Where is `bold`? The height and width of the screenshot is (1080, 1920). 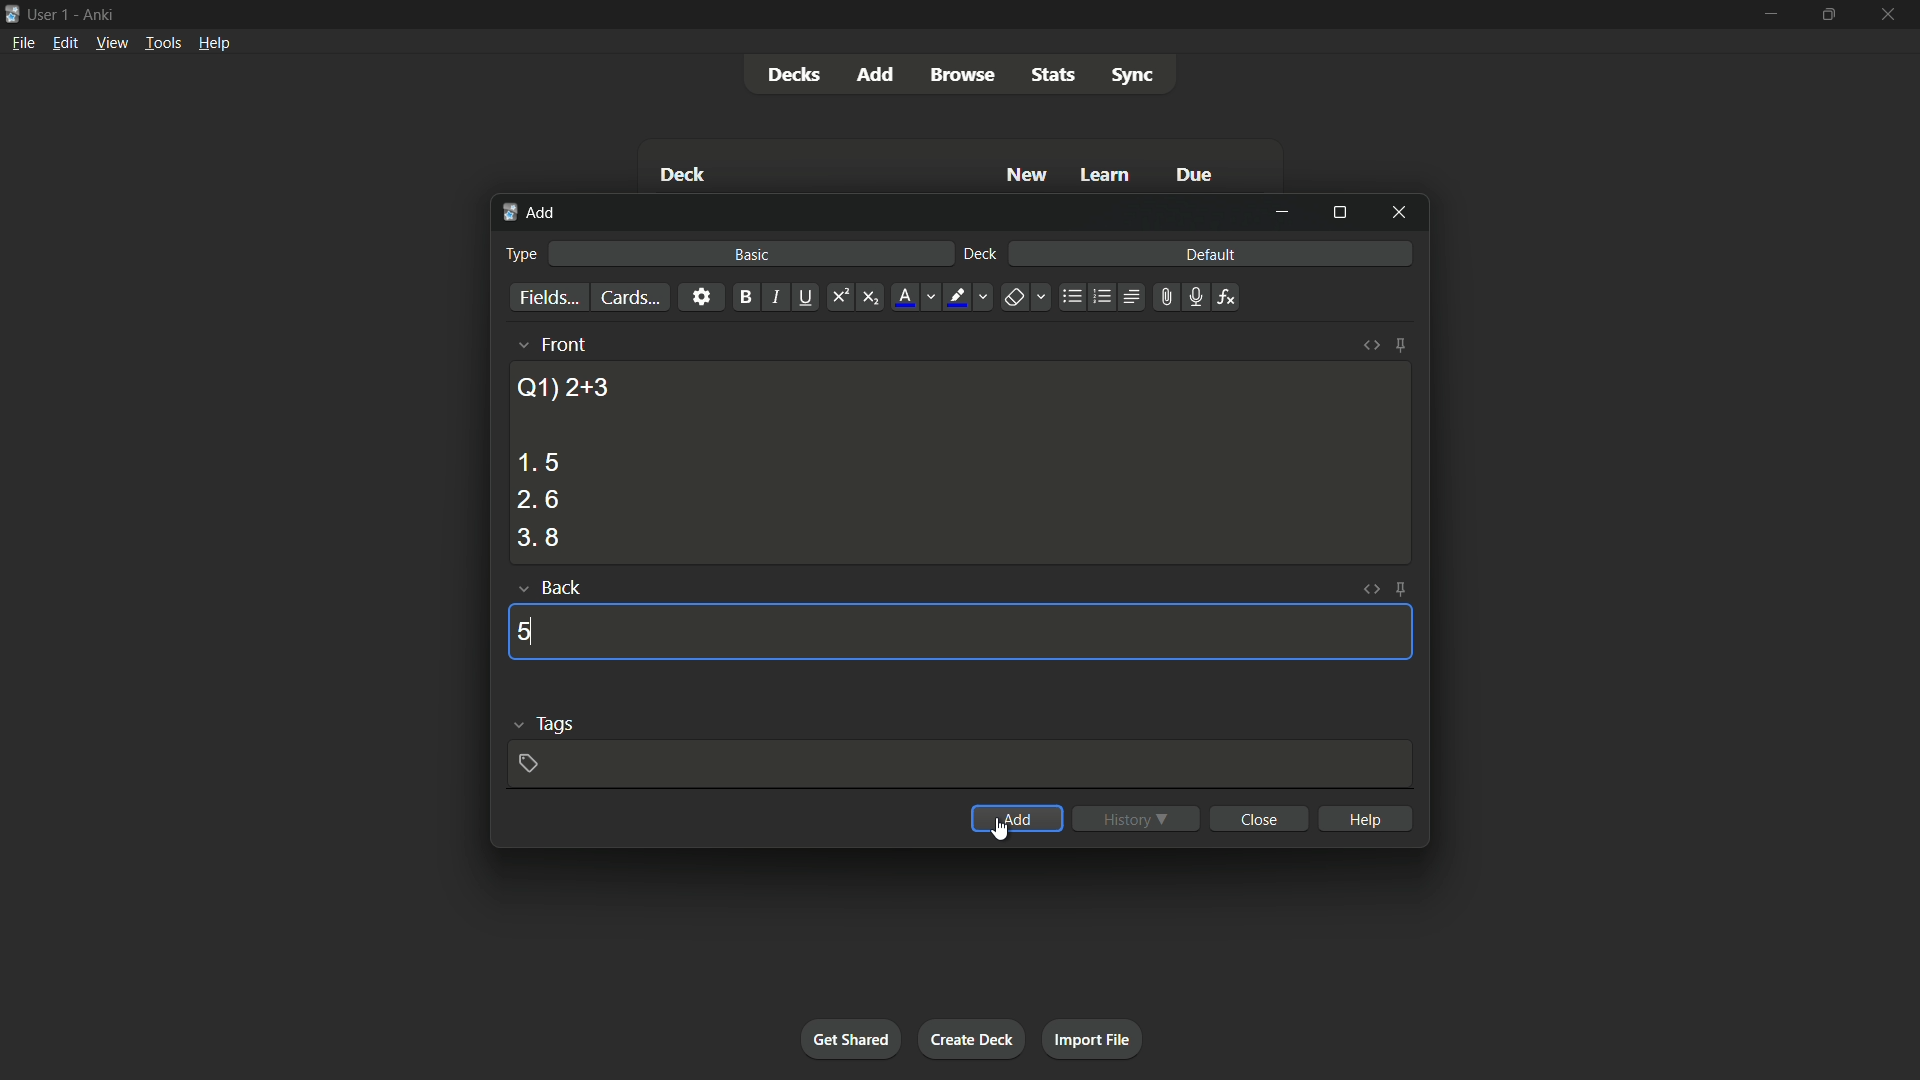
bold is located at coordinates (745, 298).